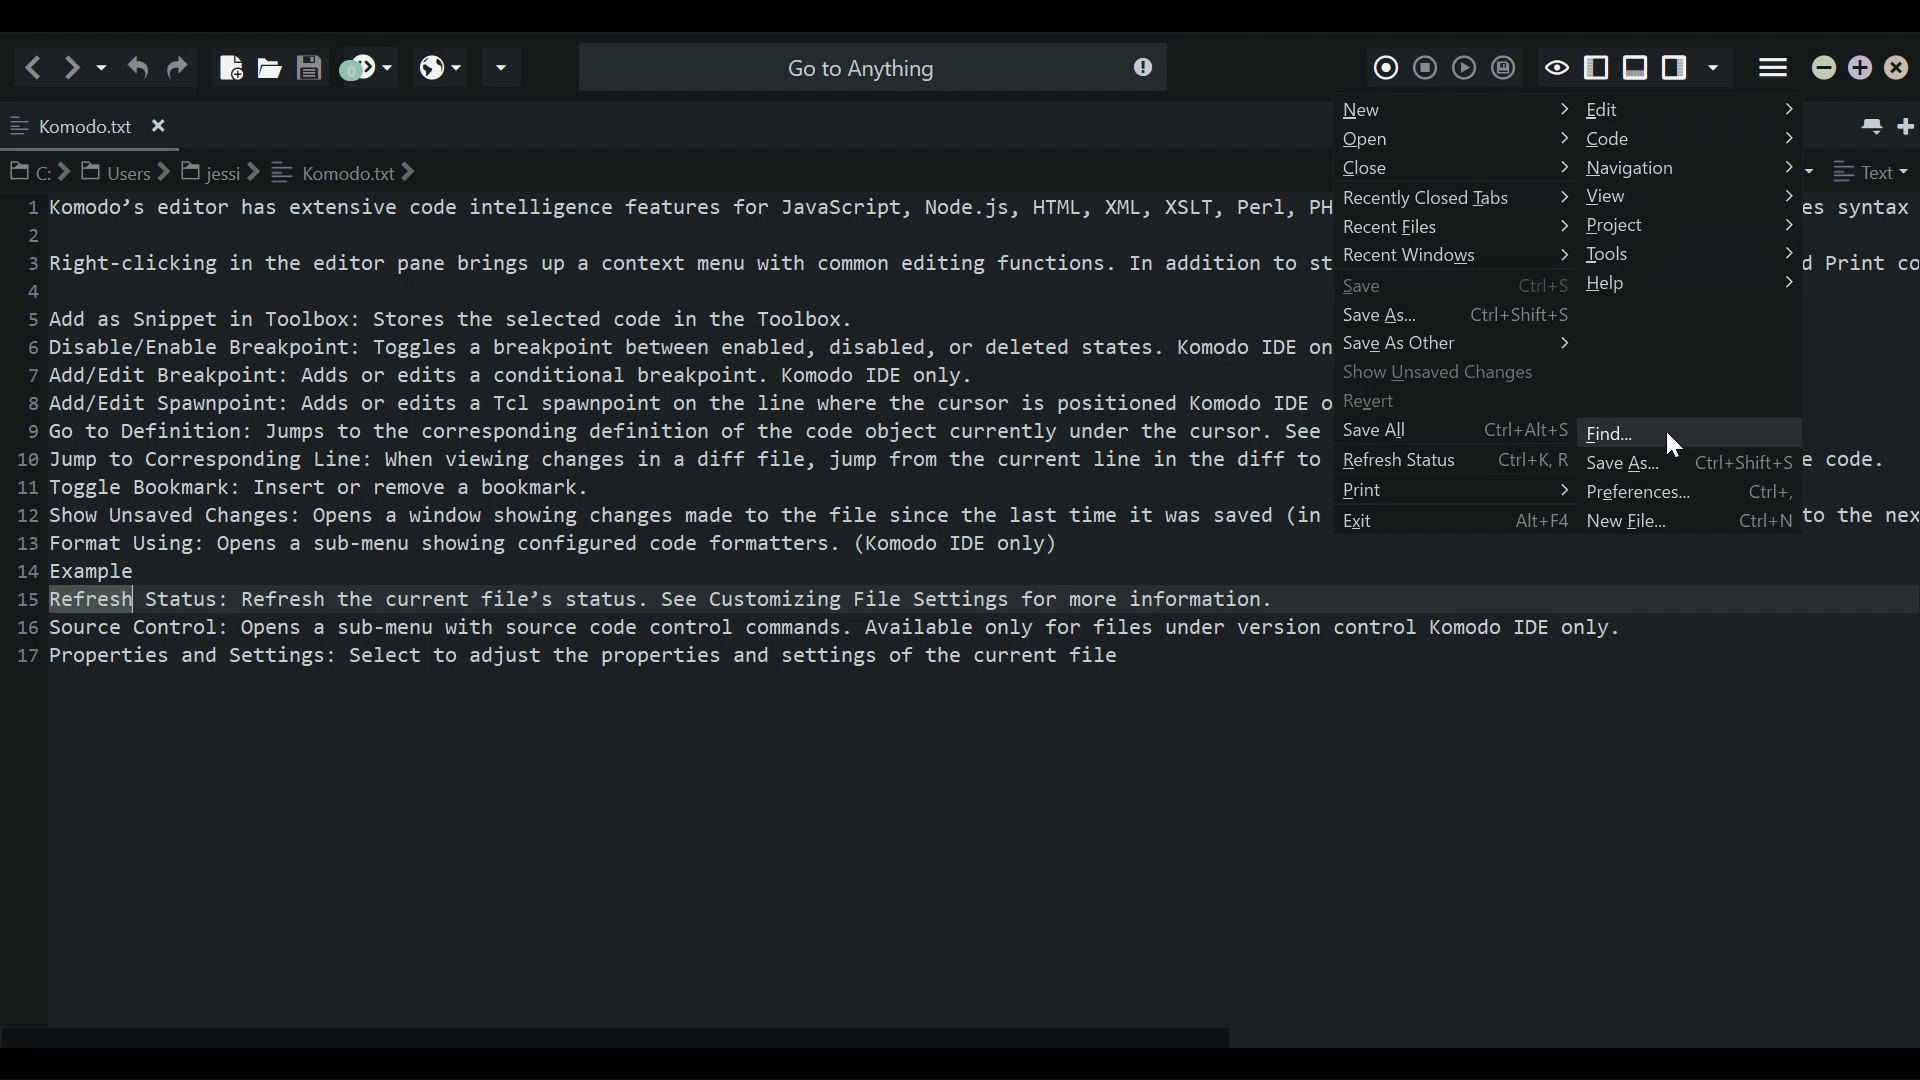  What do you see at coordinates (1690, 110) in the screenshot?
I see `Edit` at bounding box center [1690, 110].